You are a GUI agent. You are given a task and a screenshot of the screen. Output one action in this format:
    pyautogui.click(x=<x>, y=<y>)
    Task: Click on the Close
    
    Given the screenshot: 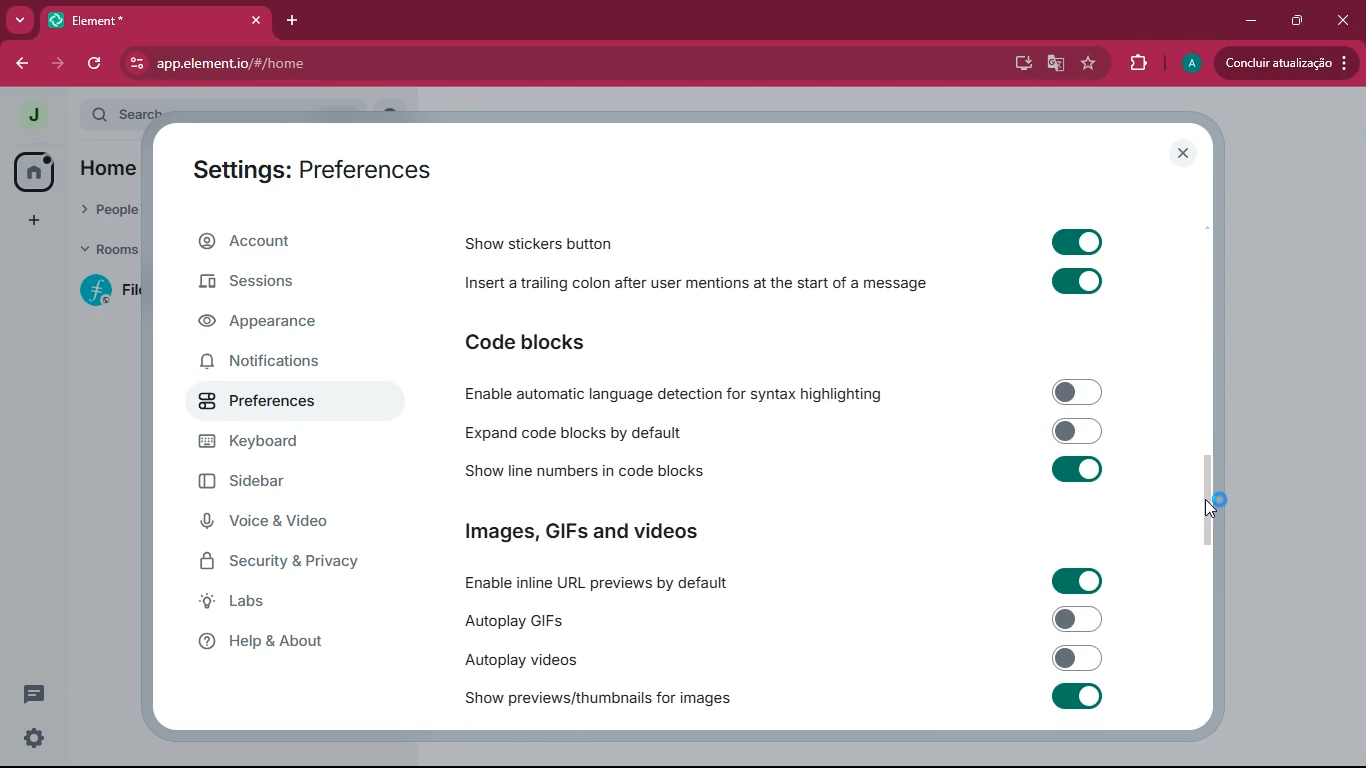 What is the action you would take?
    pyautogui.click(x=1344, y=20)
    